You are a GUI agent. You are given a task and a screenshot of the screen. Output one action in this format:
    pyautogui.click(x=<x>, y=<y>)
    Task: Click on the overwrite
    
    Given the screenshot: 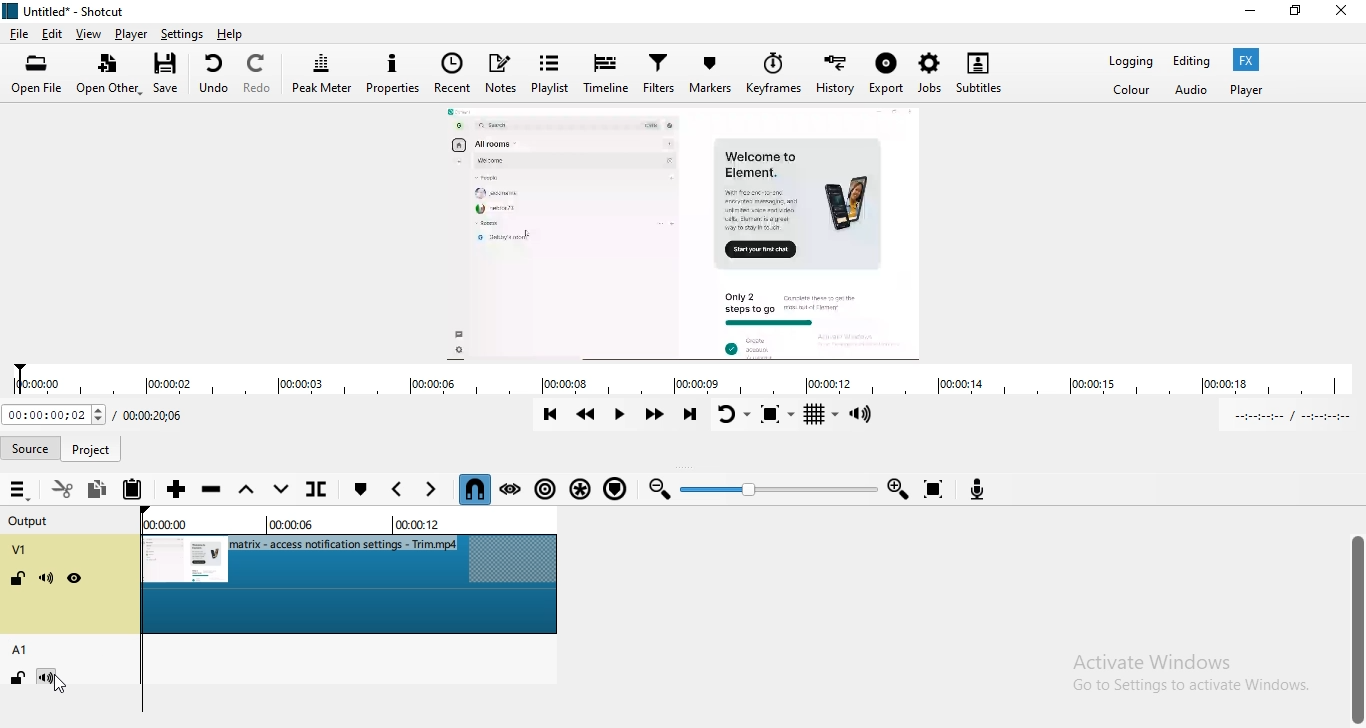 What is the action you would take?
    pyautogui.click(x=281, y=489)
    